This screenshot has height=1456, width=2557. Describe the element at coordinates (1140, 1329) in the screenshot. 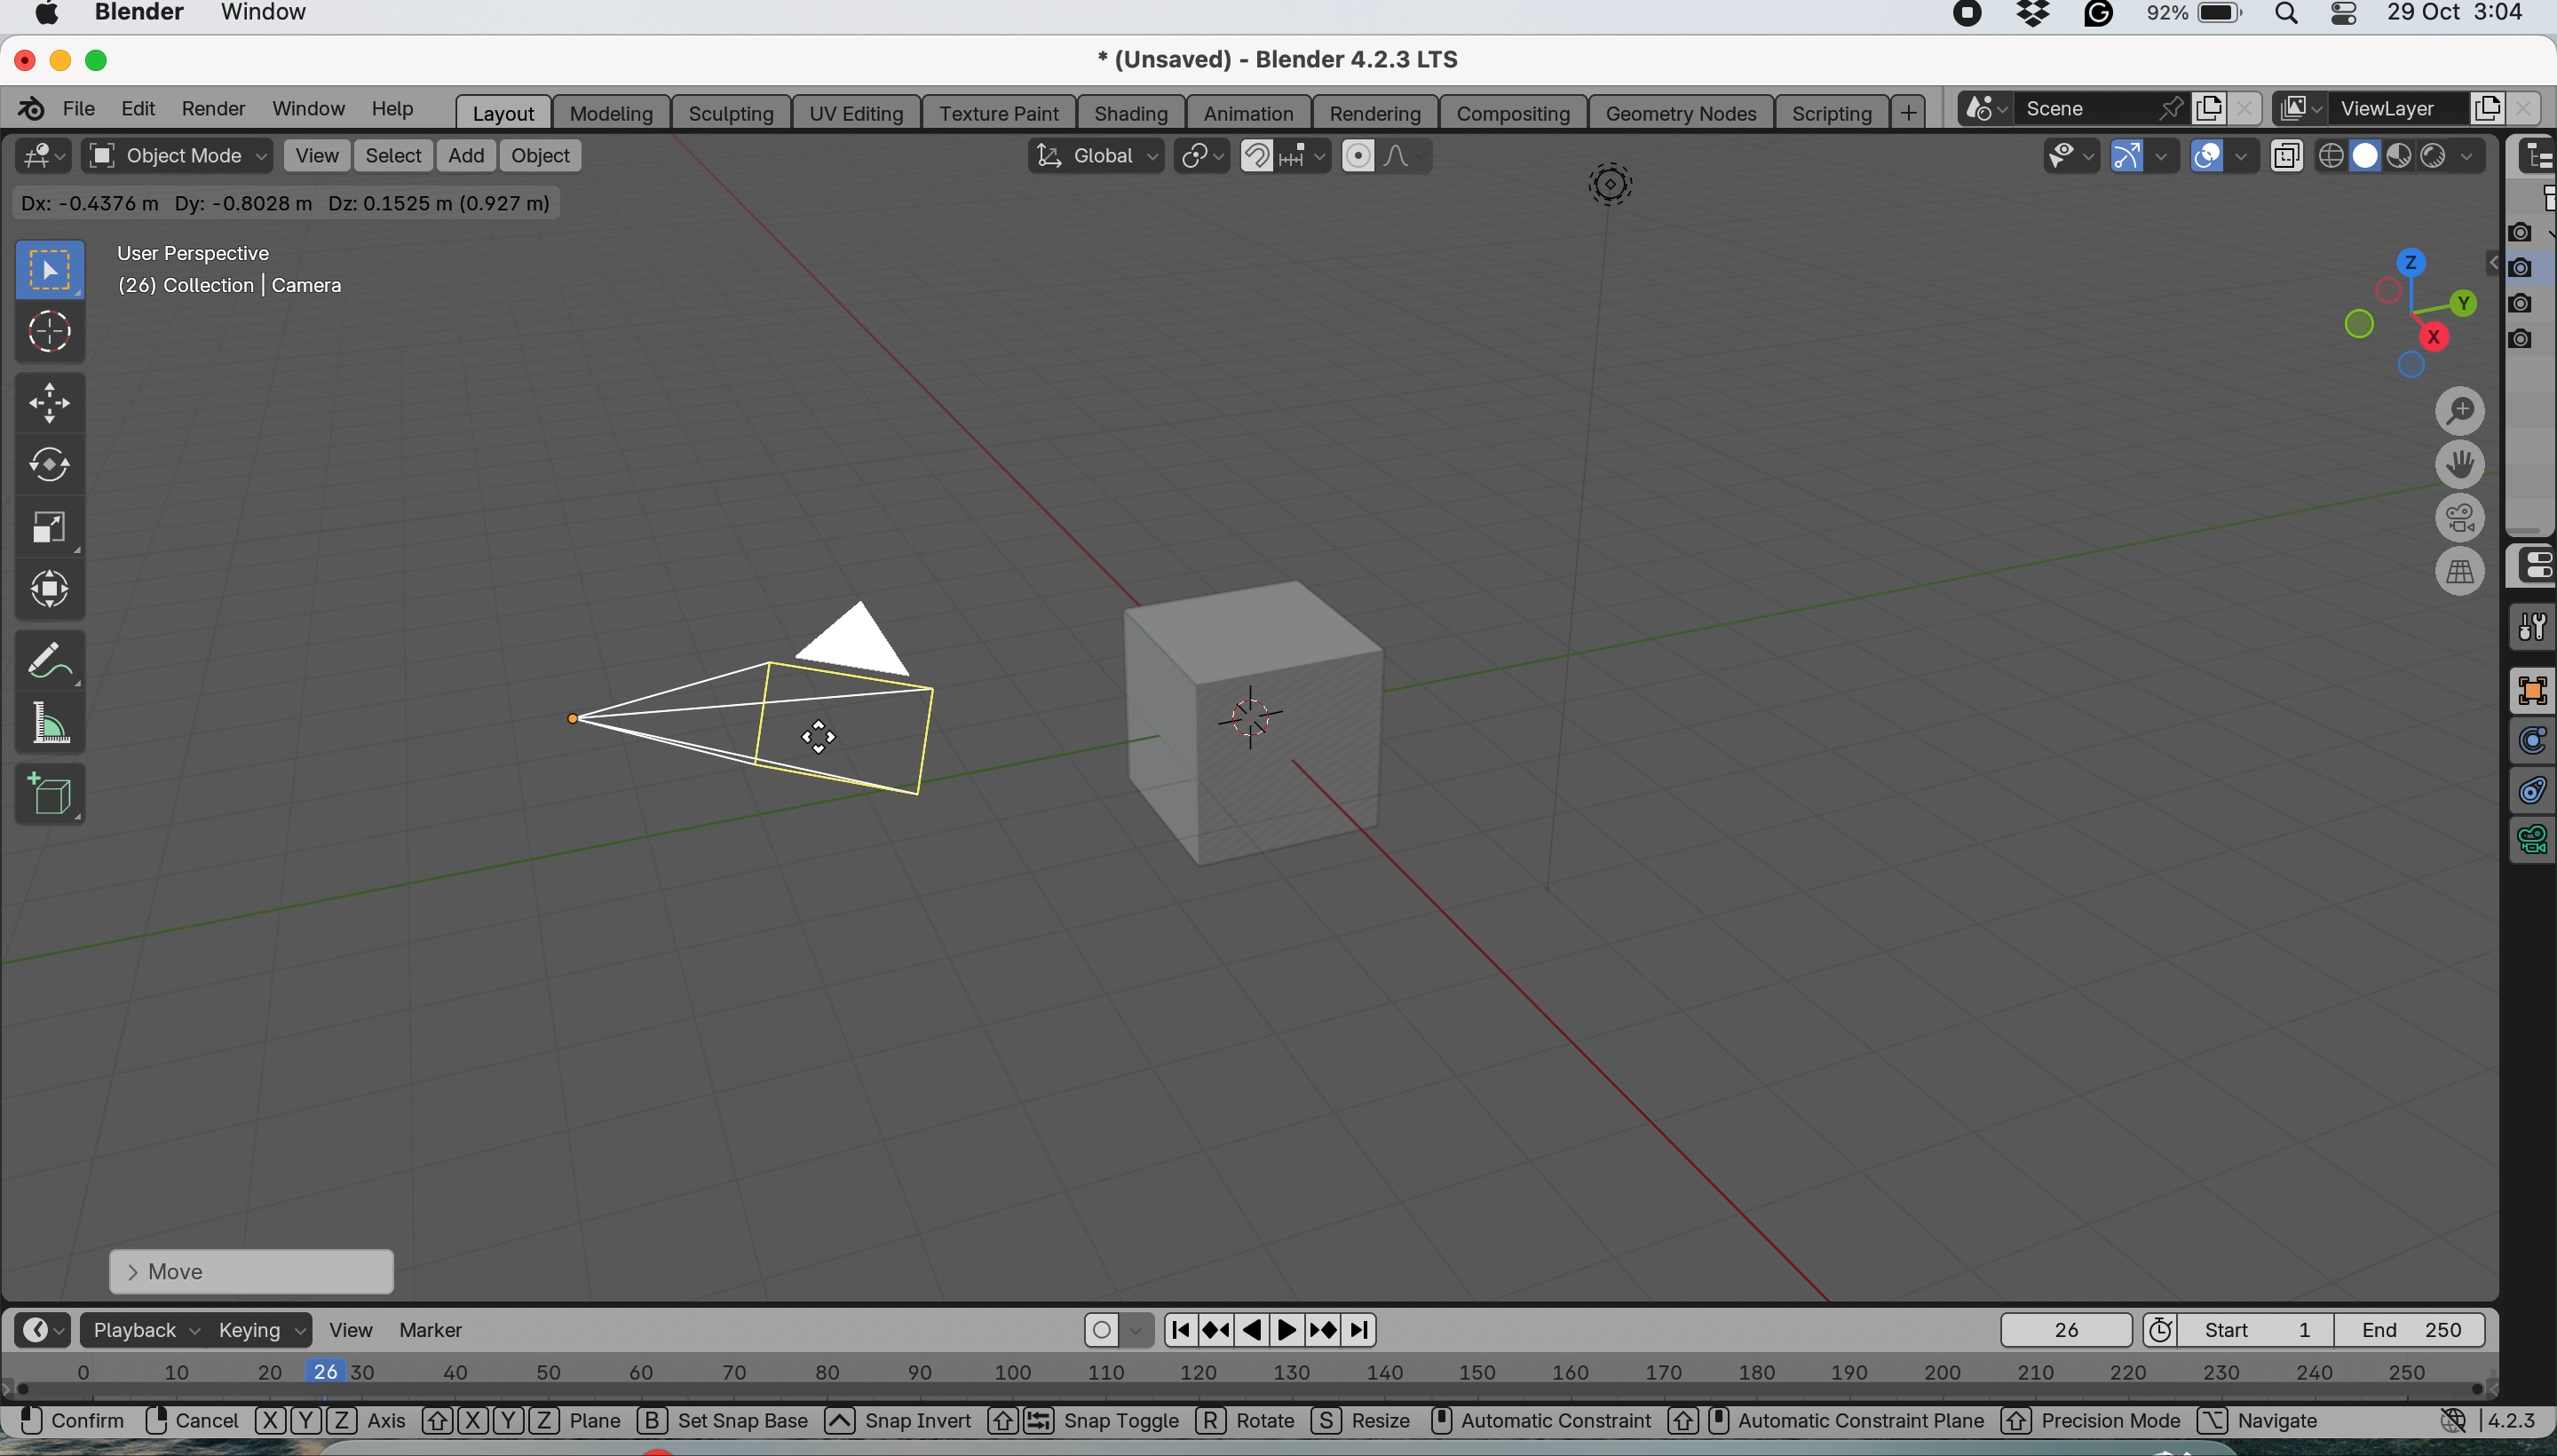

I see `auto key framing` at that location.